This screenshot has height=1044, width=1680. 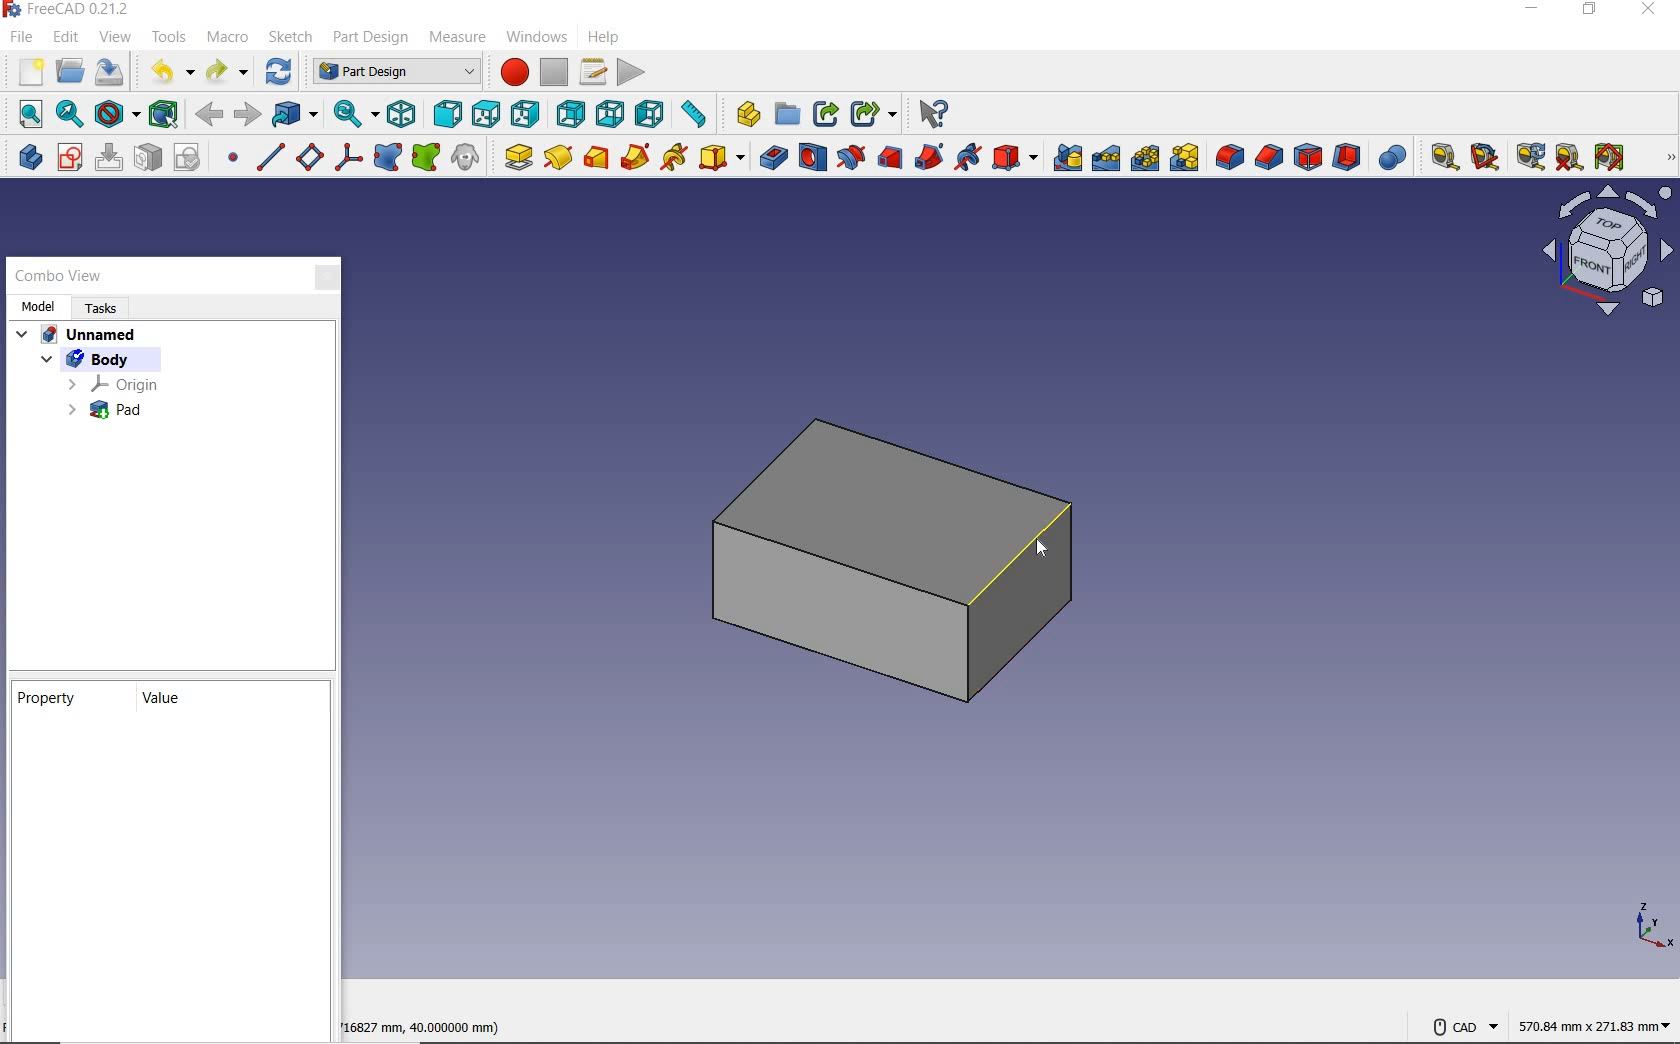 What do you see at coordinates (190, 157) in the screenshot?
I see `validate sketch` at bounding box center [190, 157].